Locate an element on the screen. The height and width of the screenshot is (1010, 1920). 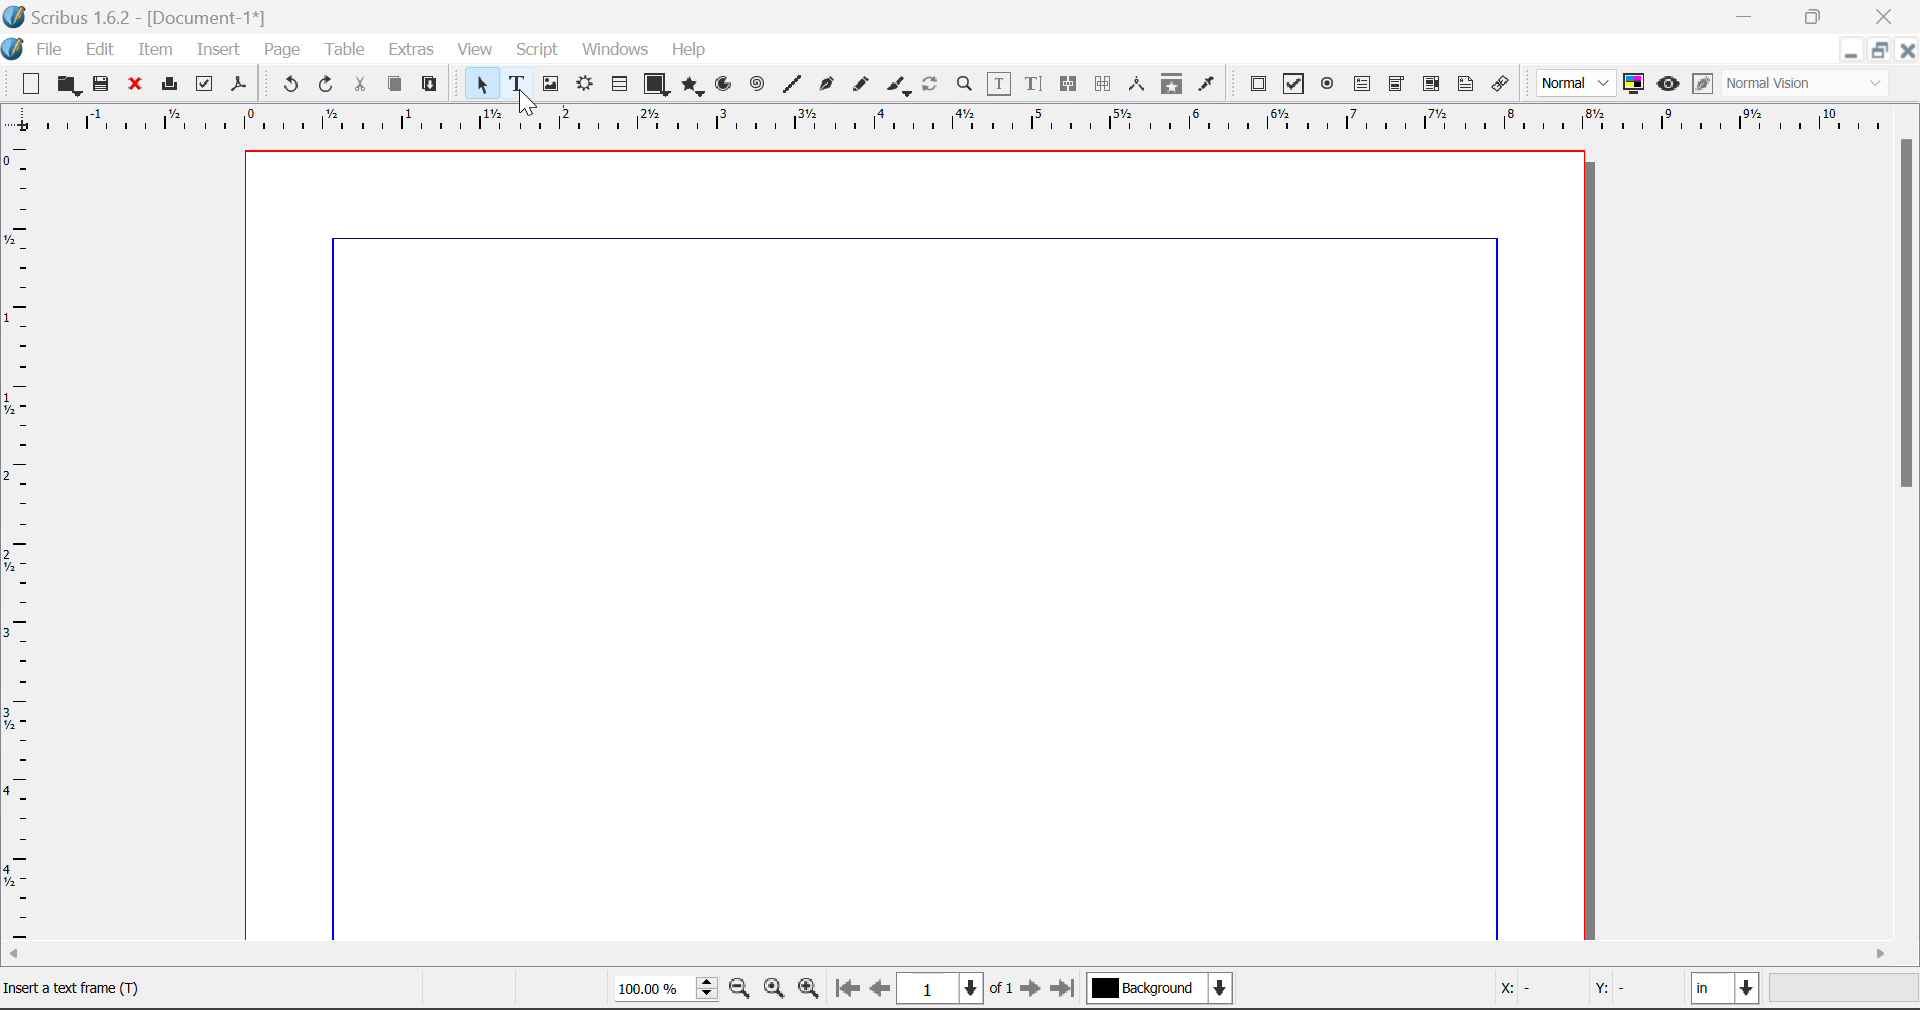
Windows is located at coordinates (614, 51).